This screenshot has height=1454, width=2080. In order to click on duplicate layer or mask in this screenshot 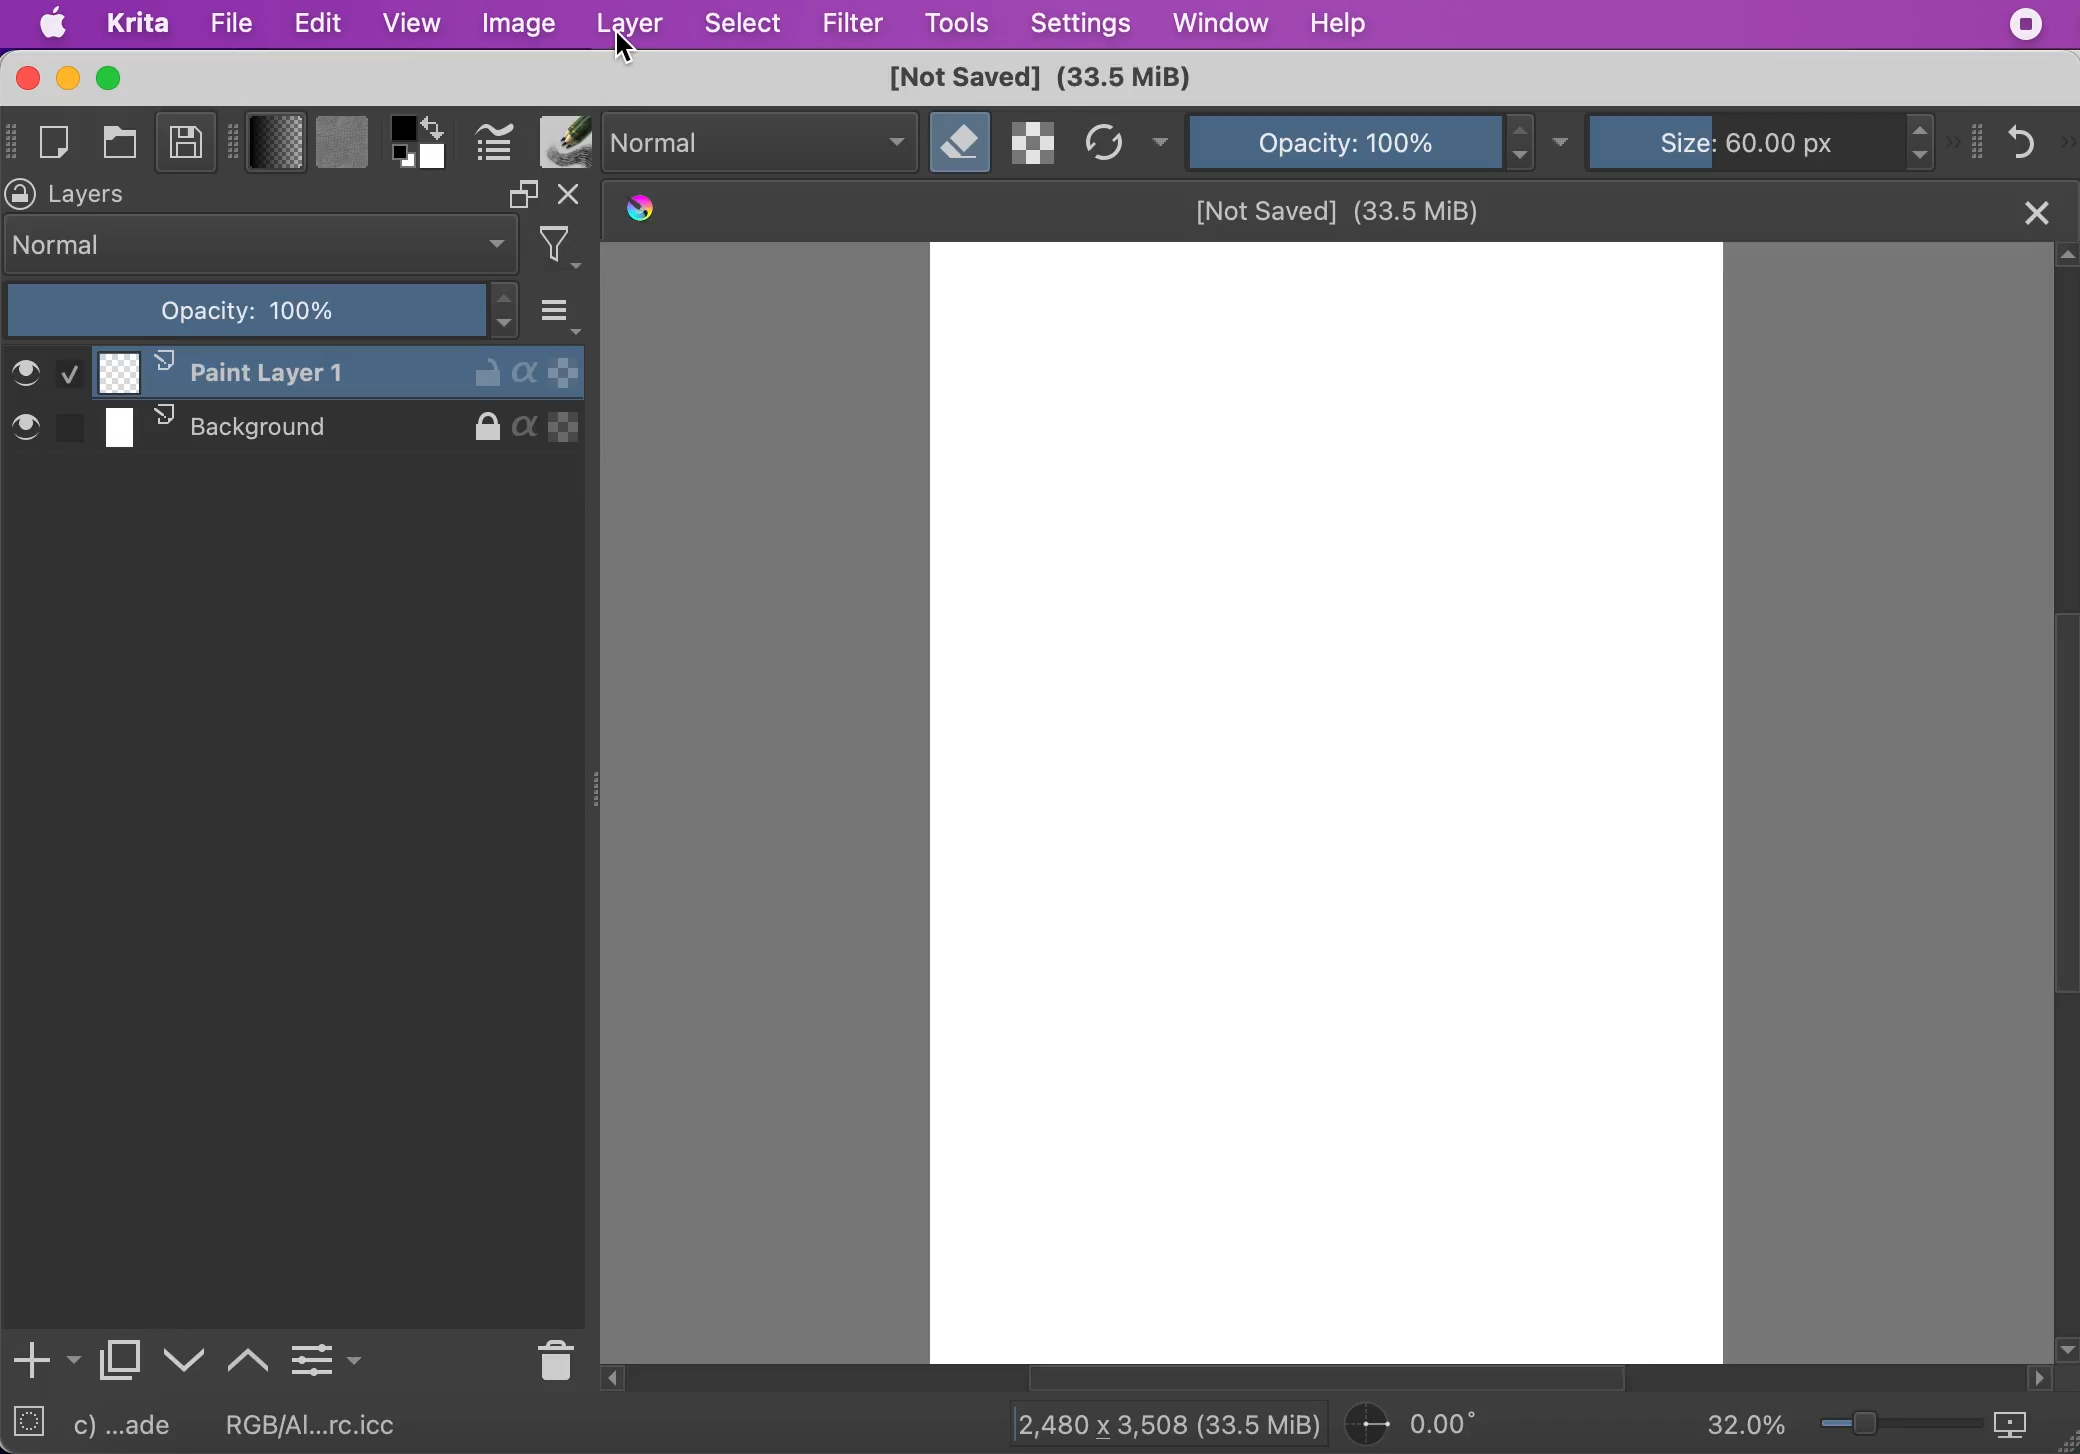, I will do `click(121, 1365)`.